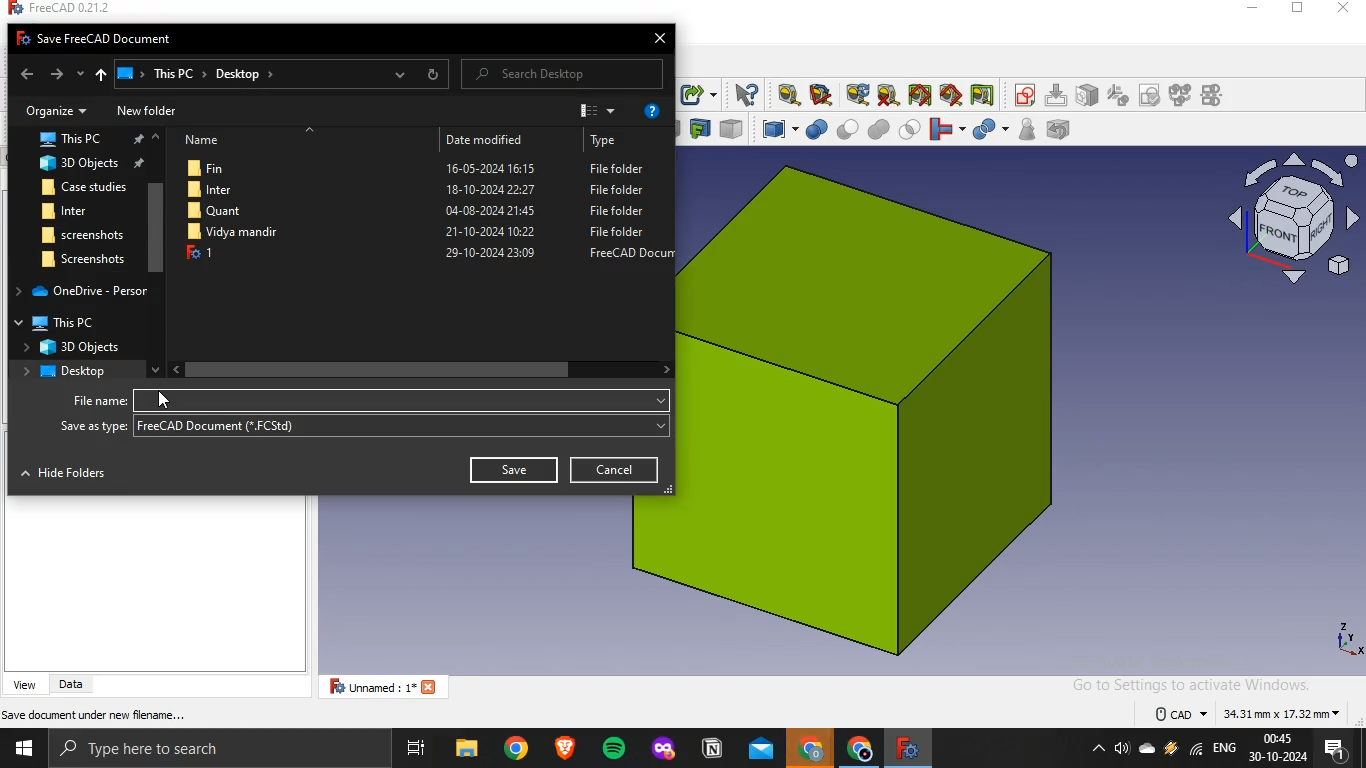 The height and width of the screenshot is (768, 1366). Describe the element at coordinates (166, 400) in the screenshot. I see `cursor` at that location.